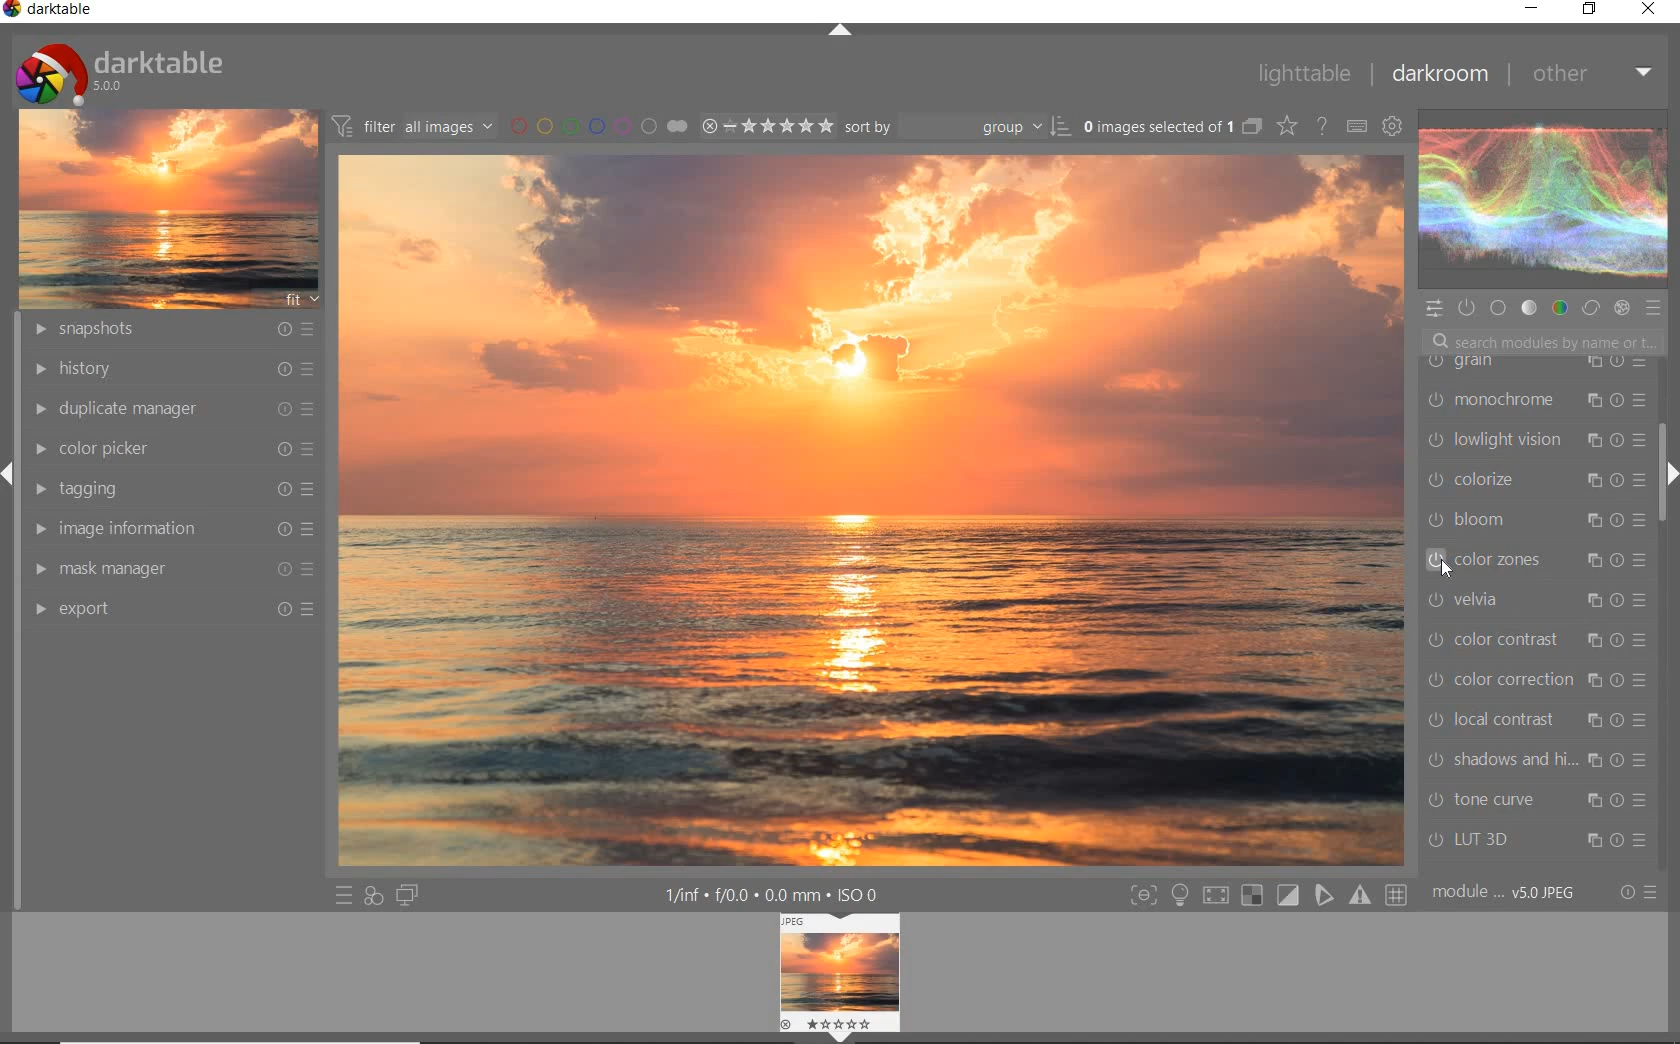  What do you see at coordinates (597, 125) in the screenshot?
I see `FITER BY COLOR LABEL` at bounding box center [597, 125].